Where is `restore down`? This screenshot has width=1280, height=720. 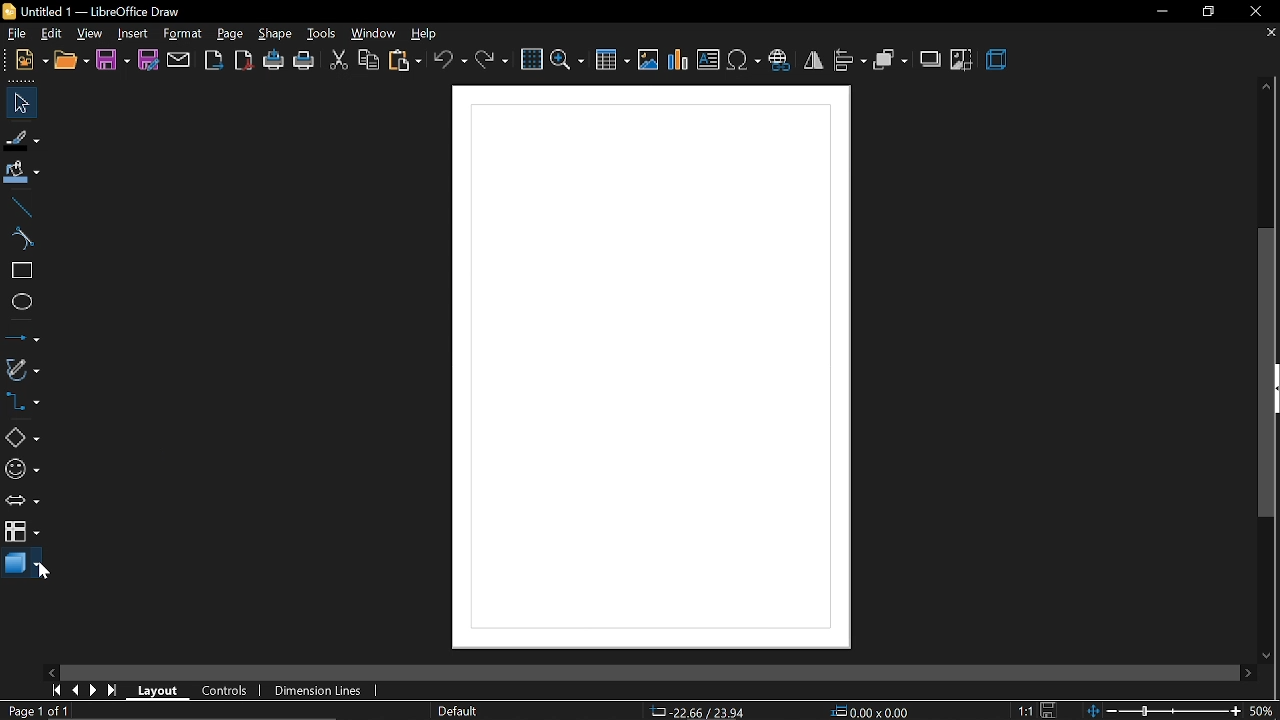
restore down is located at coordinates (1206, 11).